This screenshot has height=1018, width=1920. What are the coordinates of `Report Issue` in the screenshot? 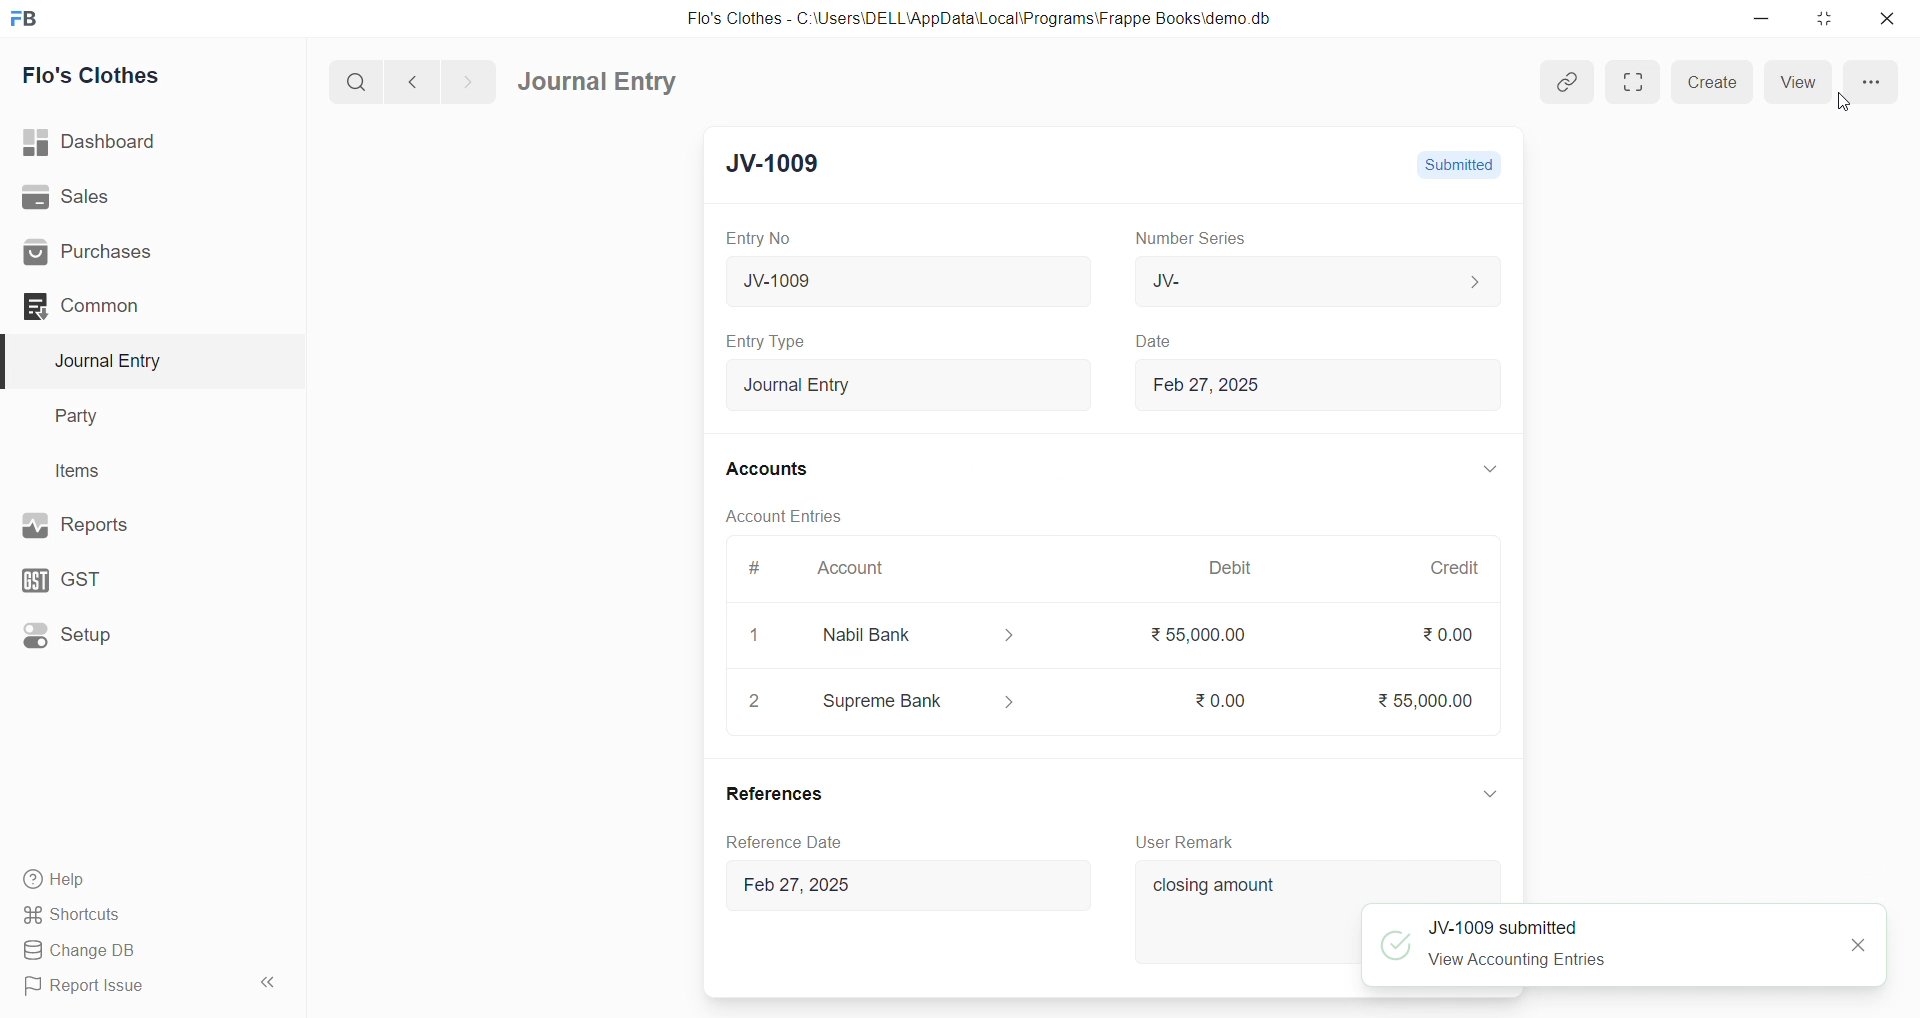 It's located at (120, 990).